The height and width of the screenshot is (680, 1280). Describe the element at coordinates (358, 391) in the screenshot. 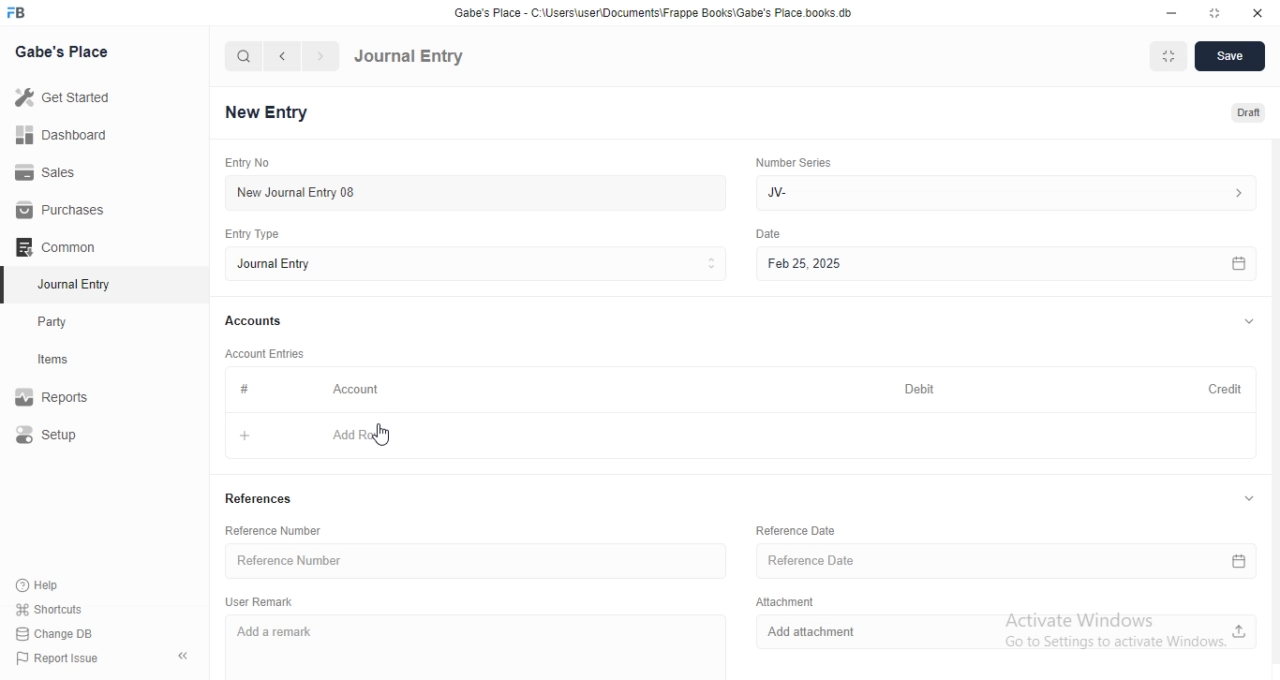

I see `Account` at that location.